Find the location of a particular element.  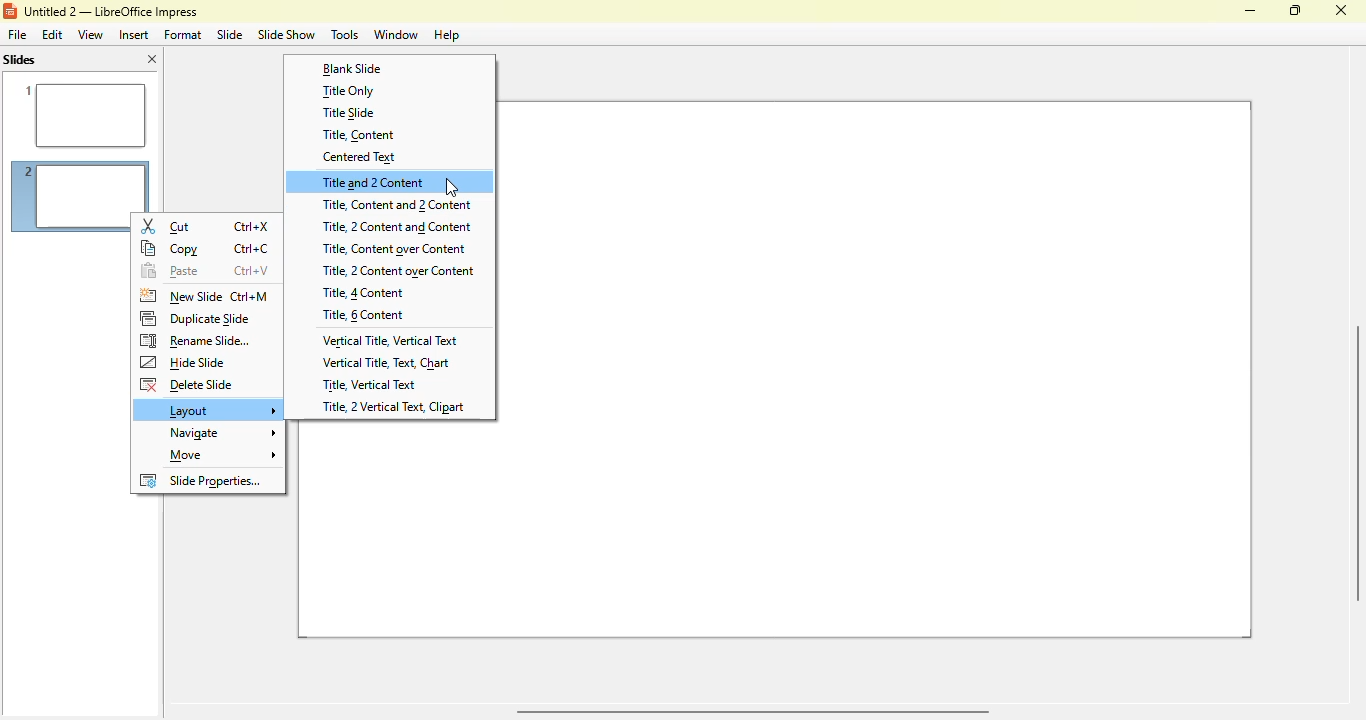

title, 2 vertical text, clipart is located at coordinates (394, 408).